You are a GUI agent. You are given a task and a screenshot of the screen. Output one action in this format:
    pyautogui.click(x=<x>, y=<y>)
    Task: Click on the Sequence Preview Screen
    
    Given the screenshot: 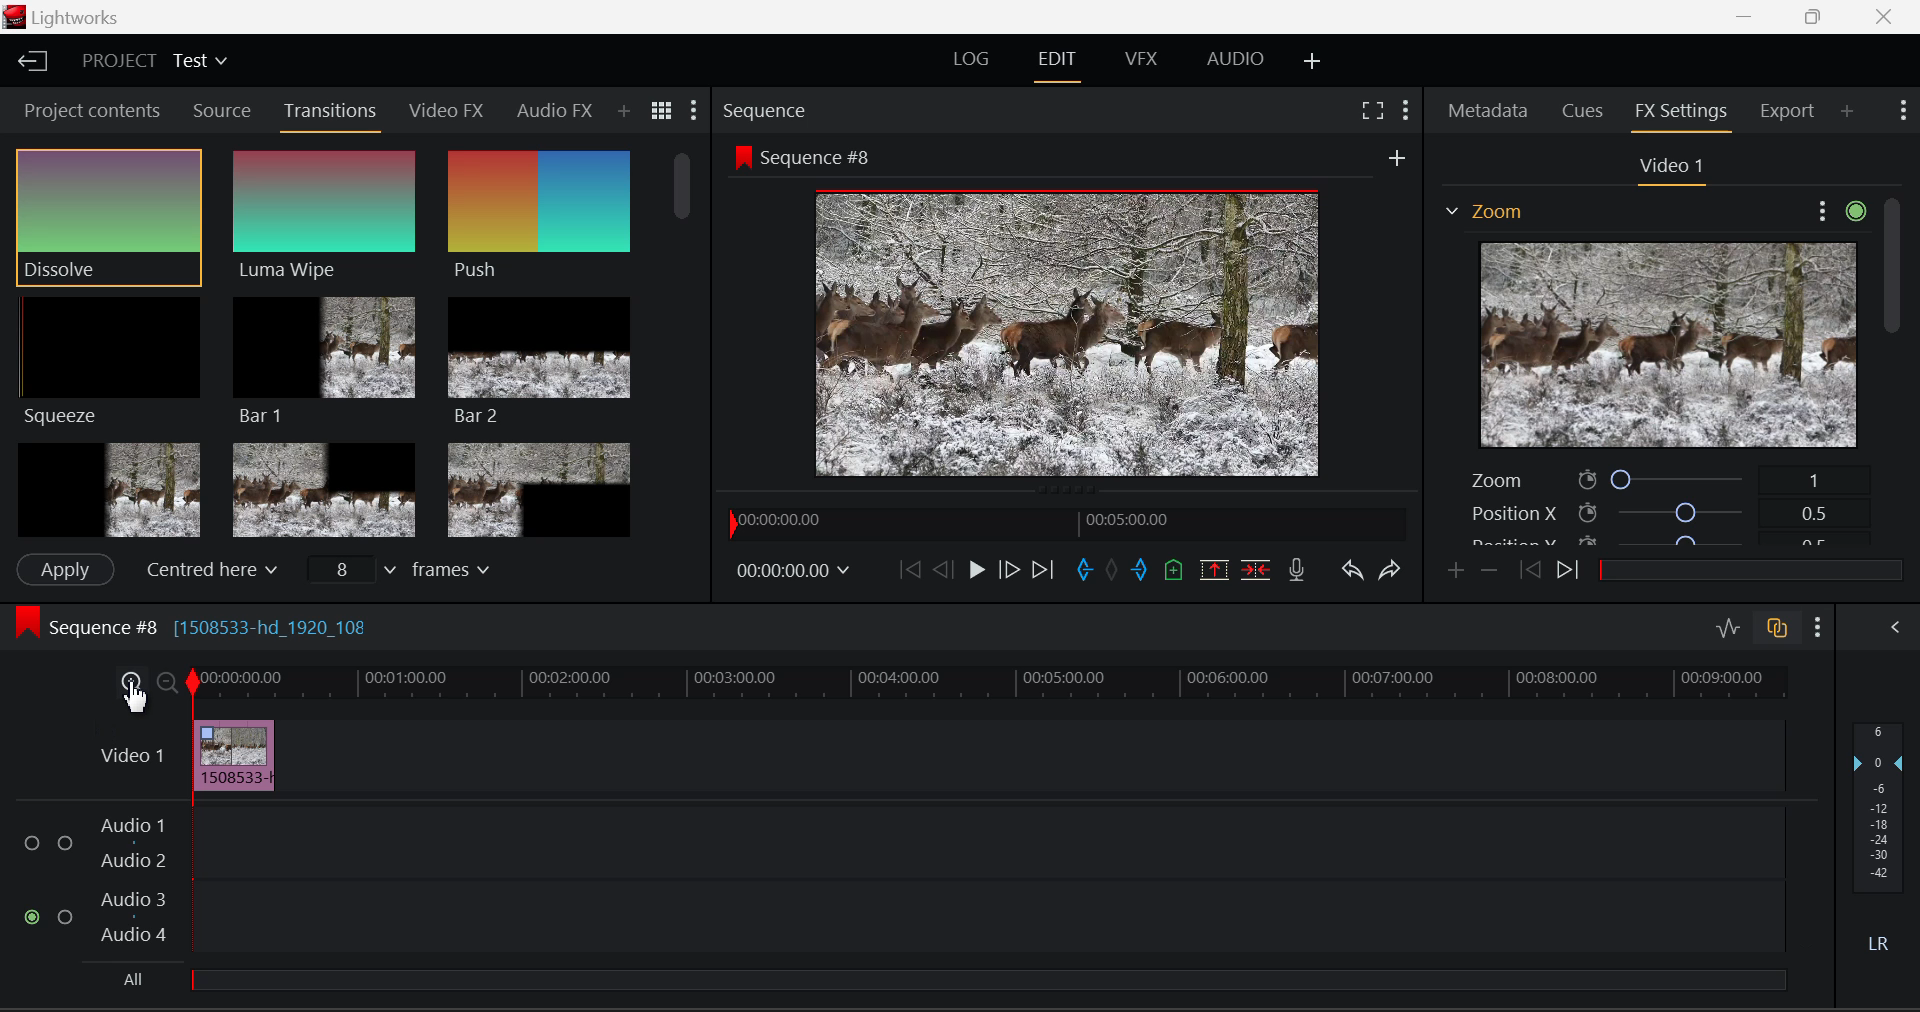 What is the action you would take?
    pyautogui.click(x=1068, y=306)
    